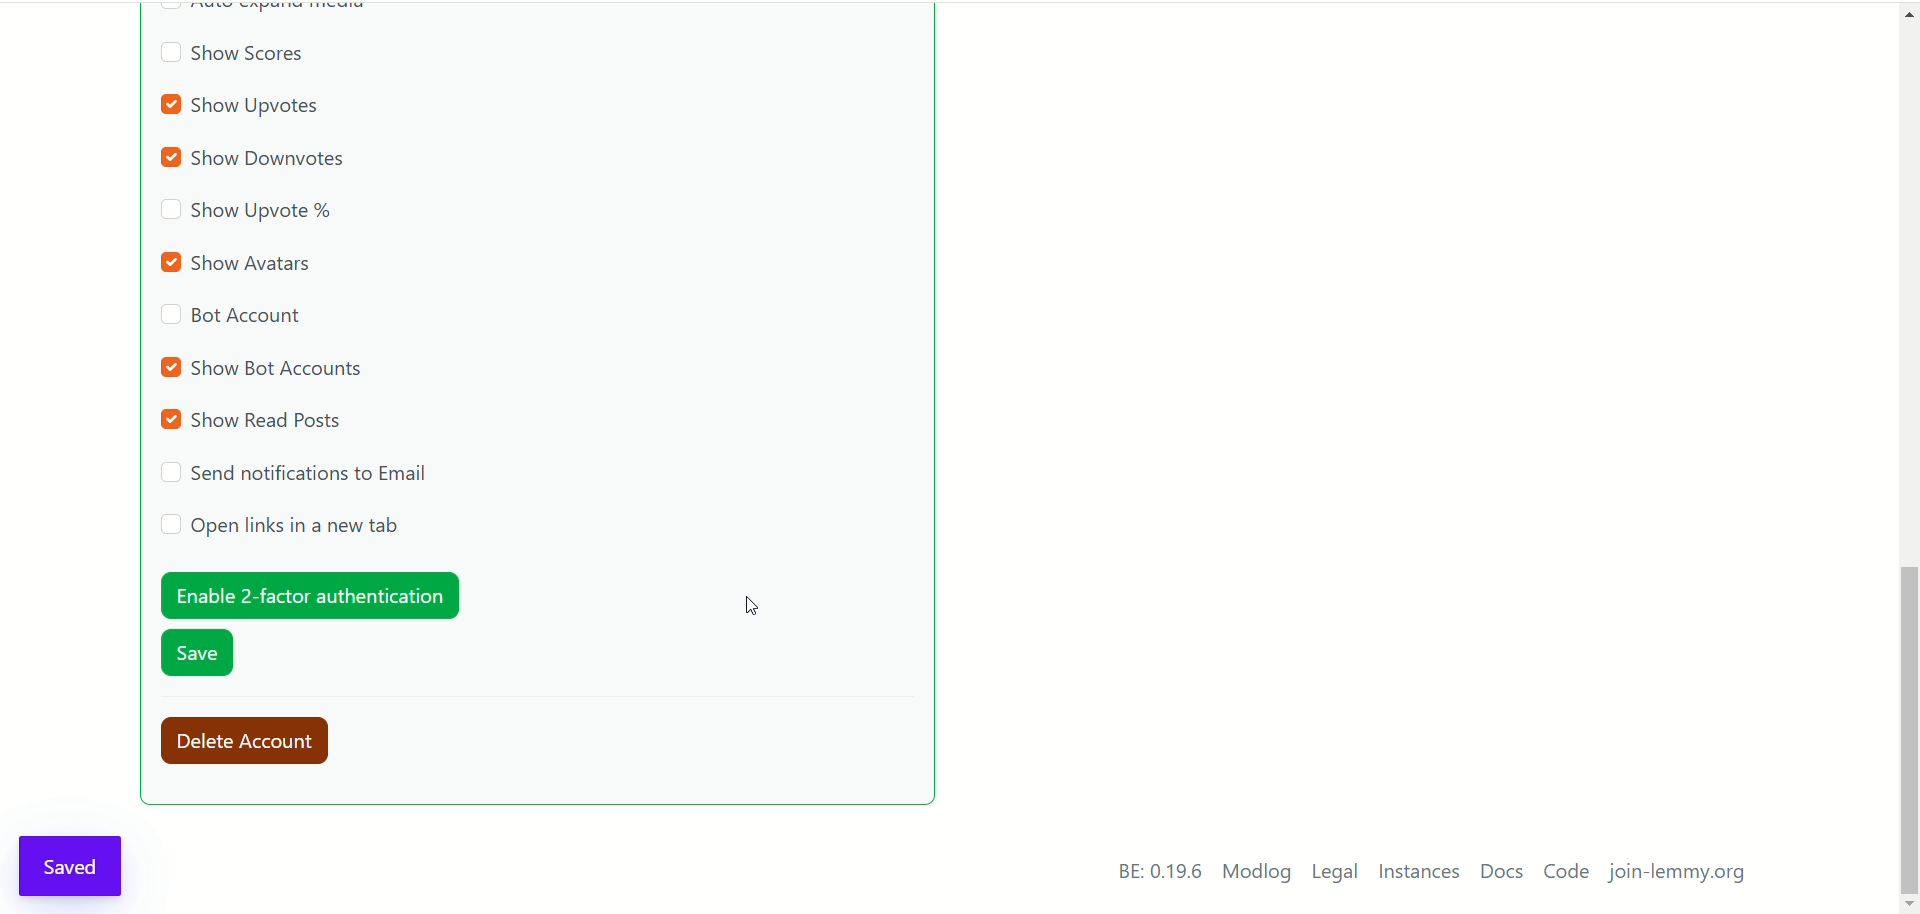  Describe the element at coordinates (307, 595) in the screenshot. I see `enable 2 factor authentication` at that location.